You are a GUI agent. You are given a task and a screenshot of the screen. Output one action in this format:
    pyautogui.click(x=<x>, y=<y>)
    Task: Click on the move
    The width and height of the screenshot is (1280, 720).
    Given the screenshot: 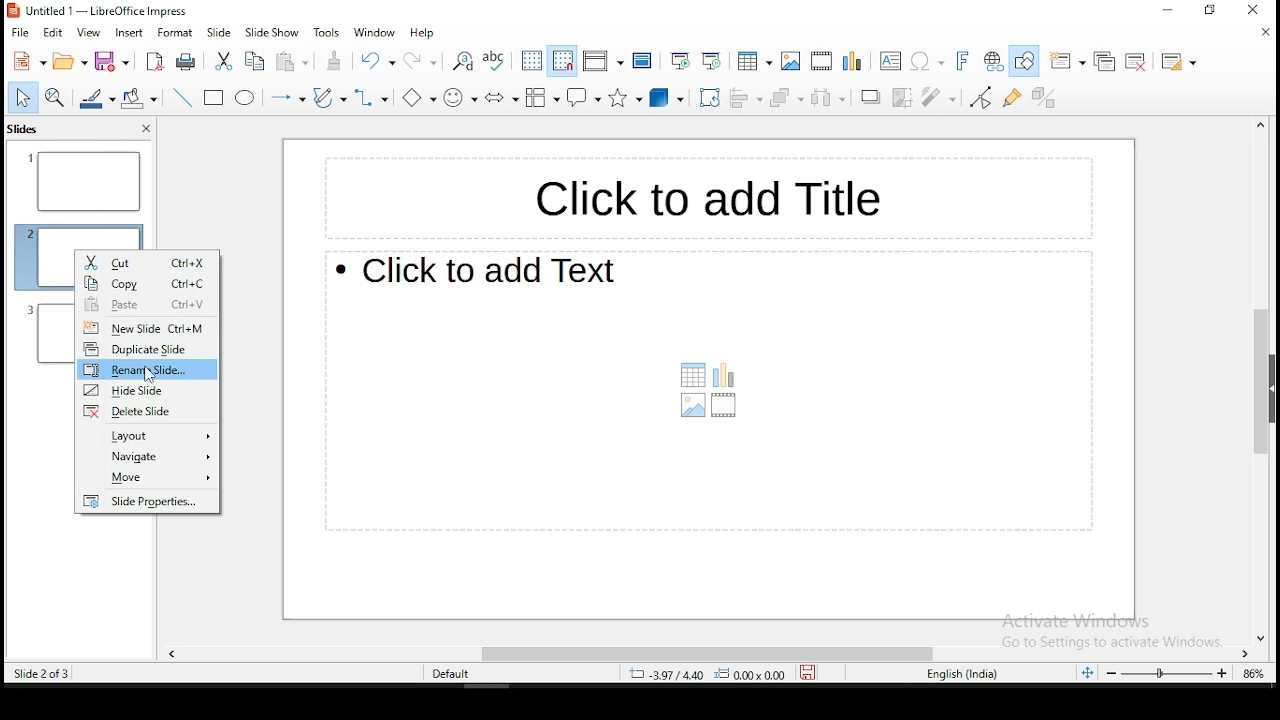 What is the action you would take?
    pyautogui.click(x=148, y=477)
    